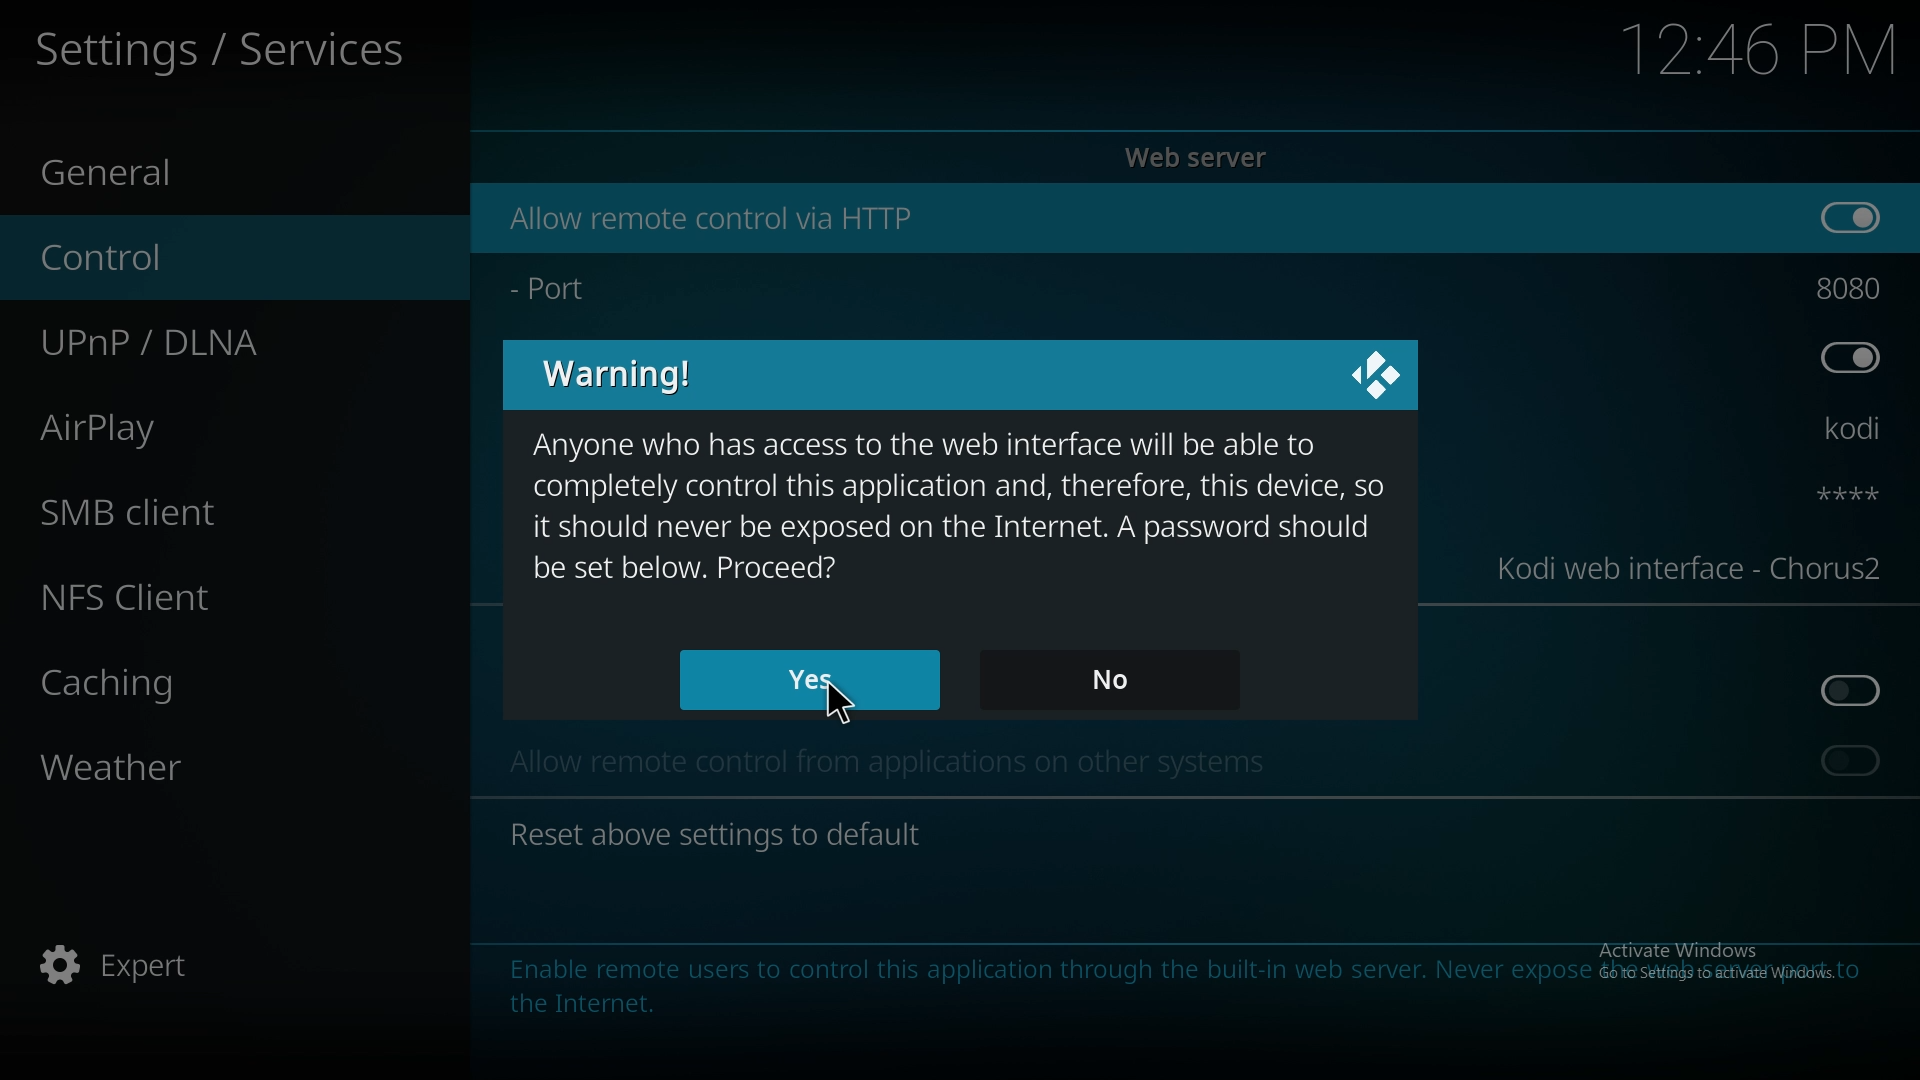  I want to click on yes, so click(814, 680).